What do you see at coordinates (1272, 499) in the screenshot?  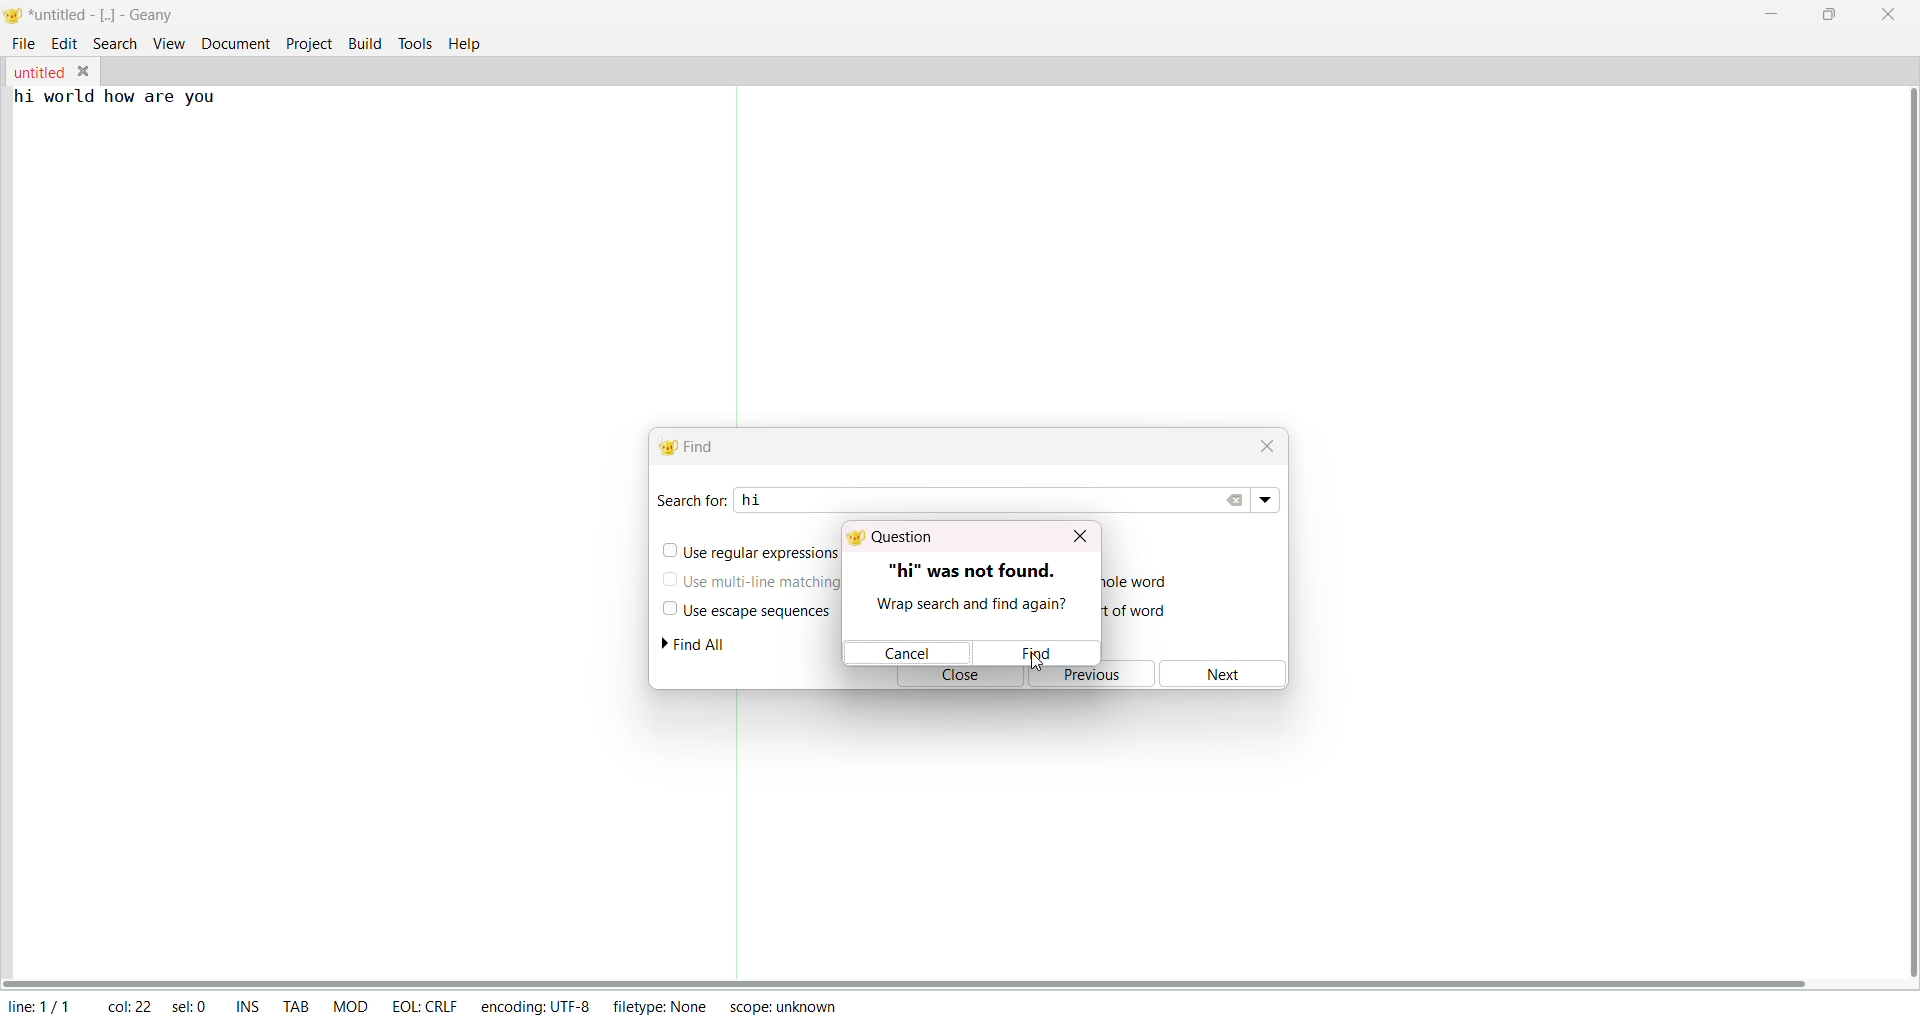 I see `search dropdown` at bounding box center [1272, 499].